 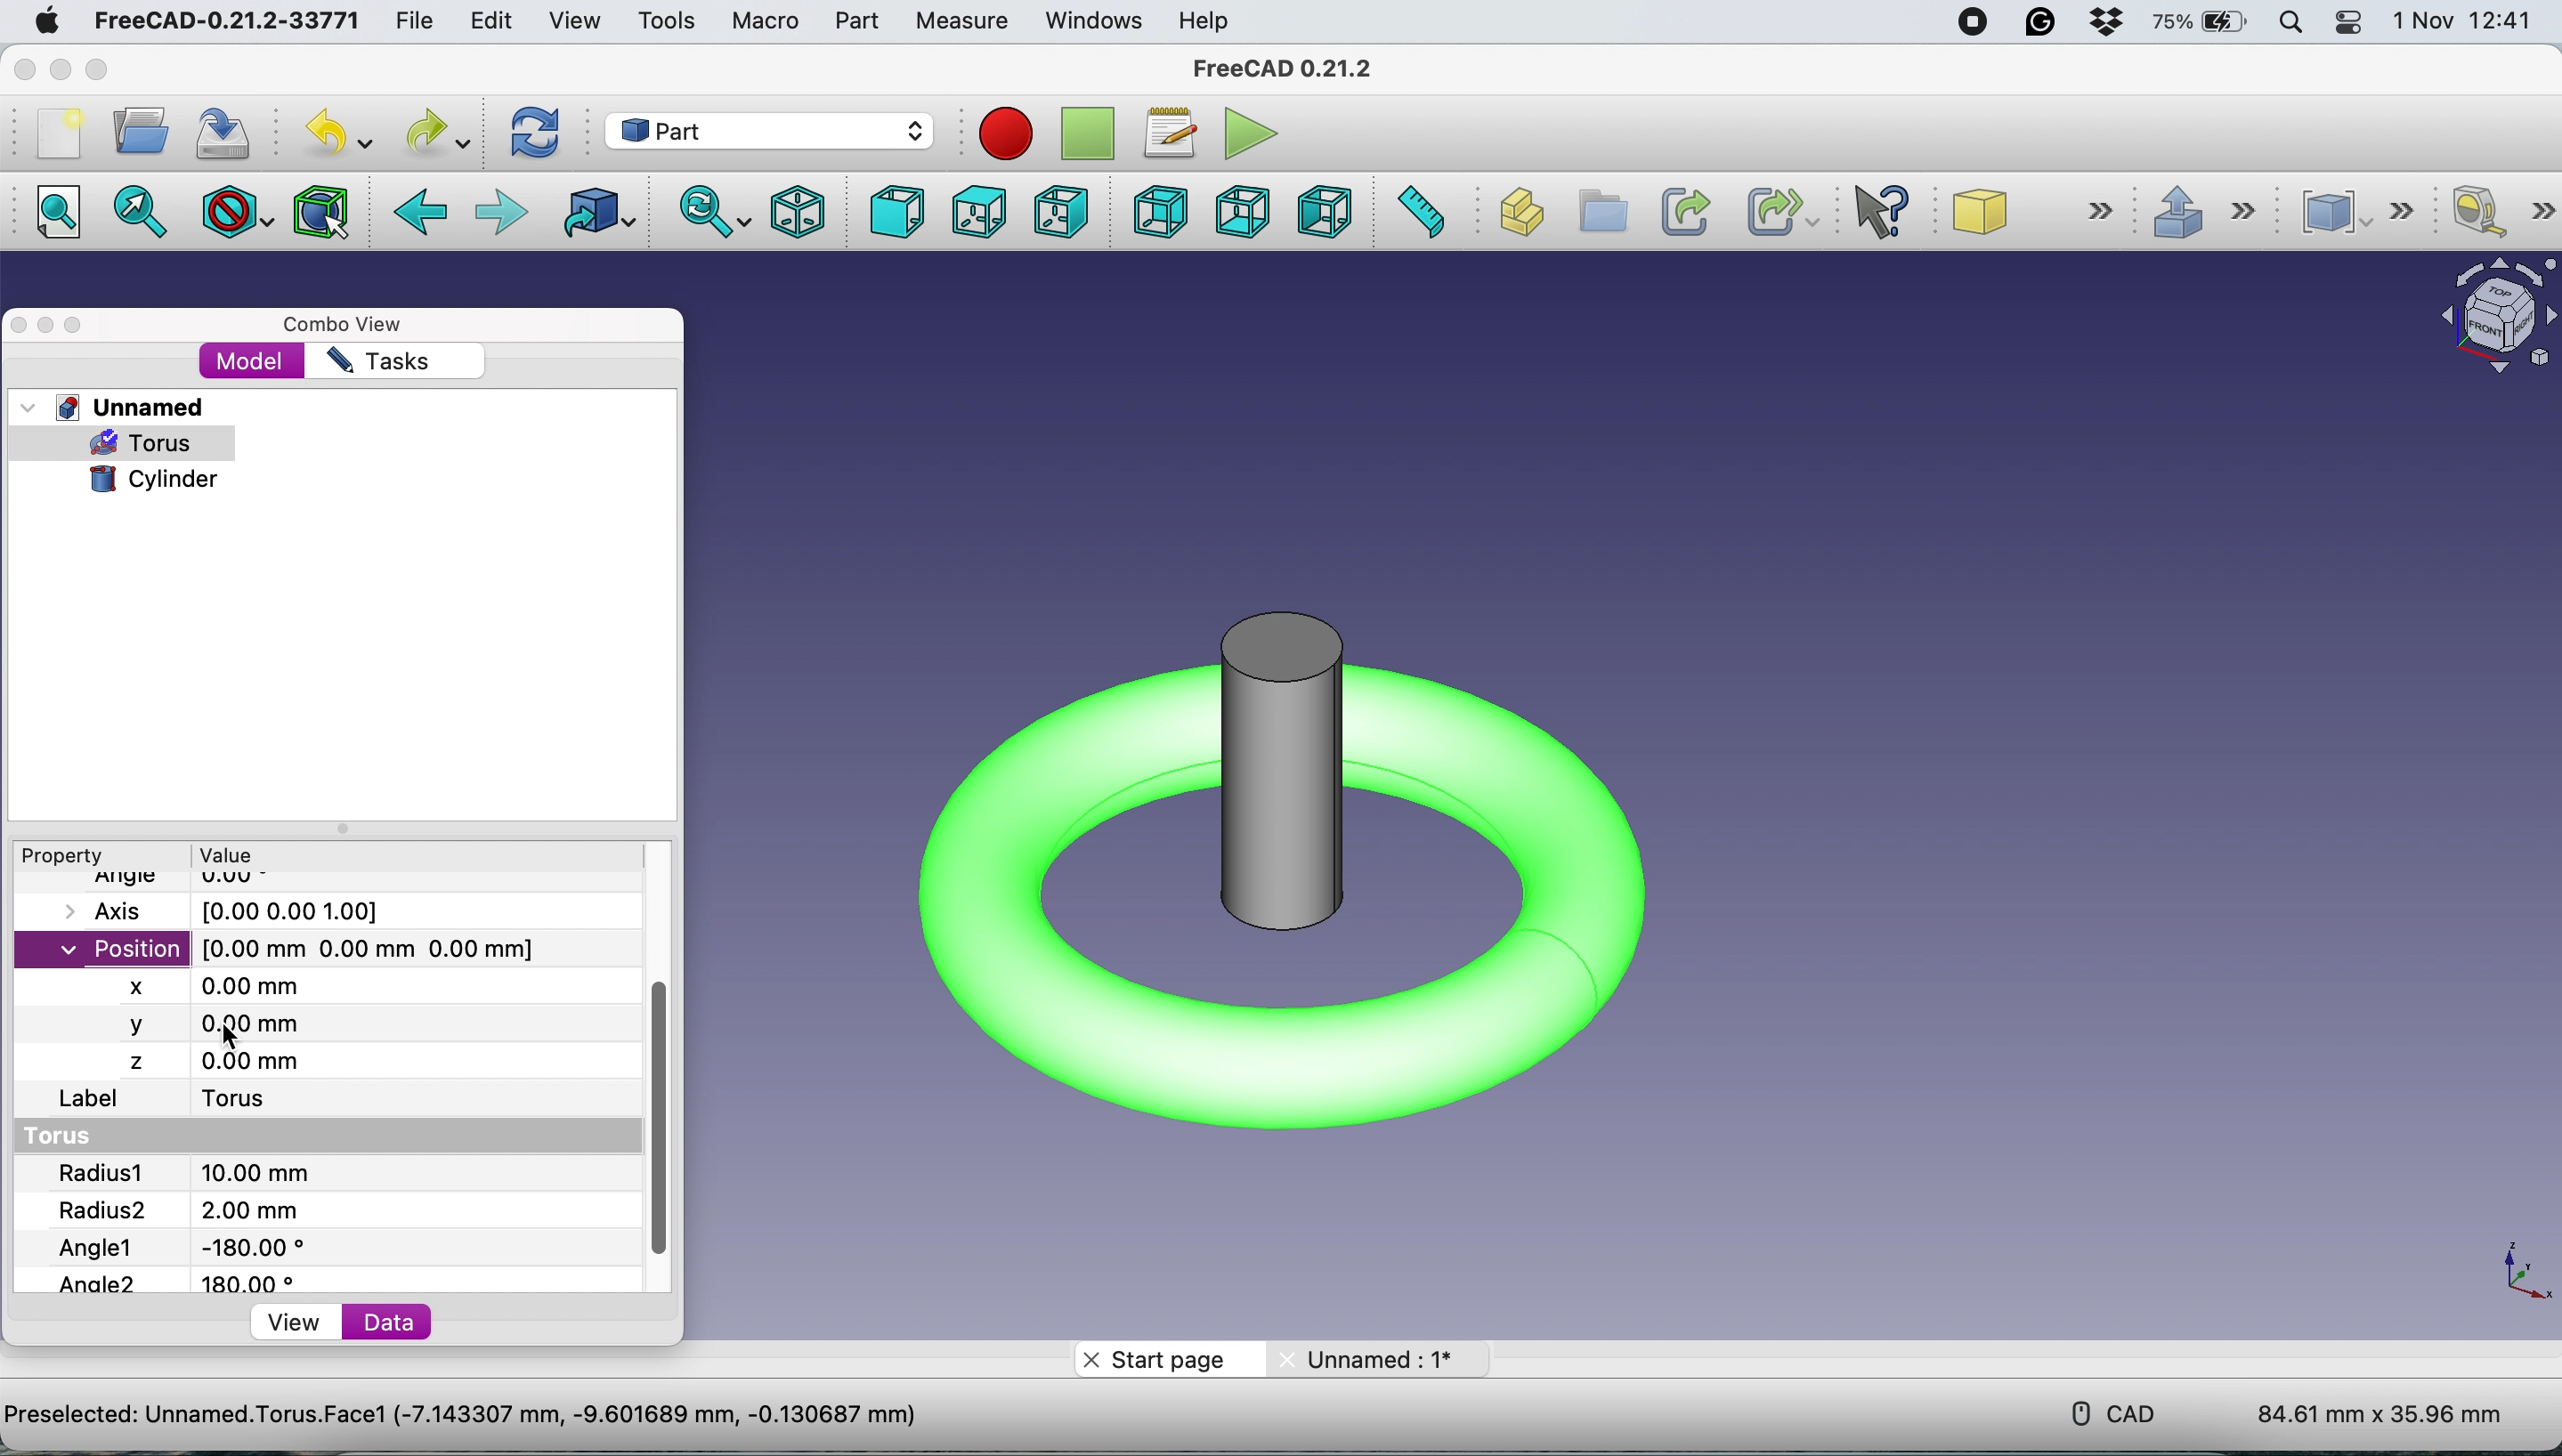 What do you see at coordinates (231, 1033) in the screenshot?
I see `cursor` at bounding box center [231, 1033].